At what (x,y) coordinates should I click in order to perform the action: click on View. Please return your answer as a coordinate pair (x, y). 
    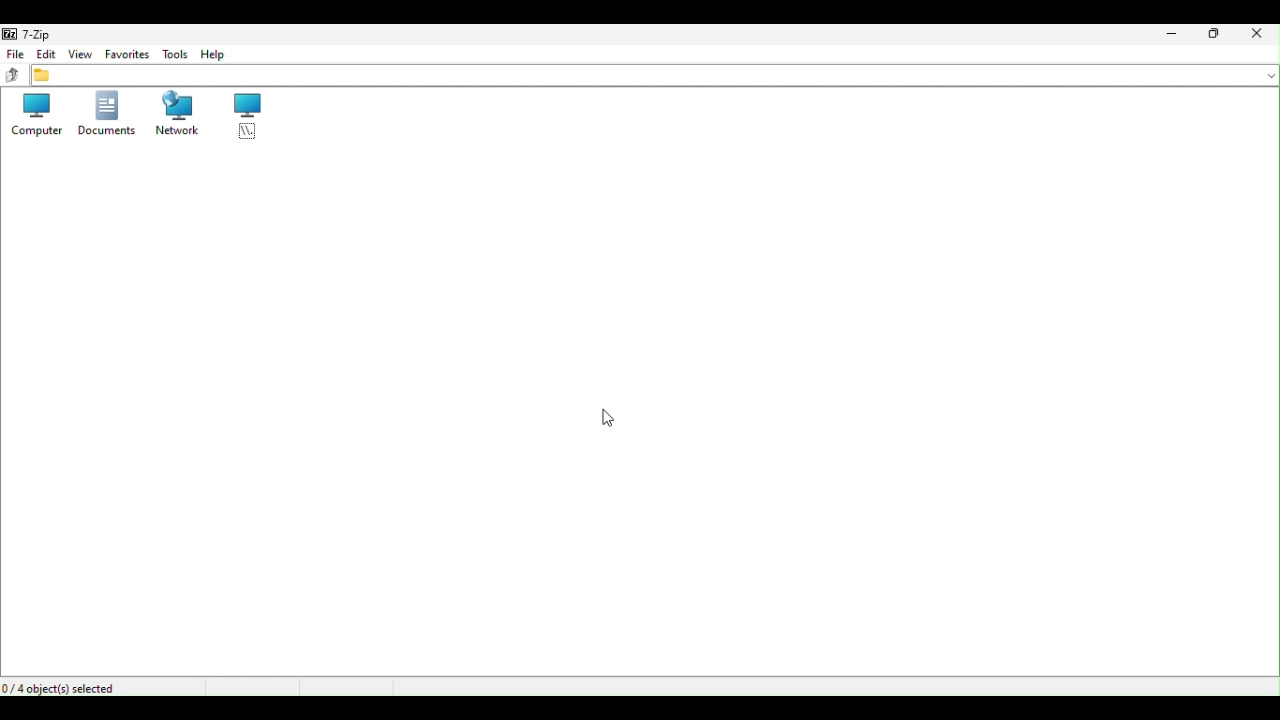
    Looking at the image, I should click on (79, 54).